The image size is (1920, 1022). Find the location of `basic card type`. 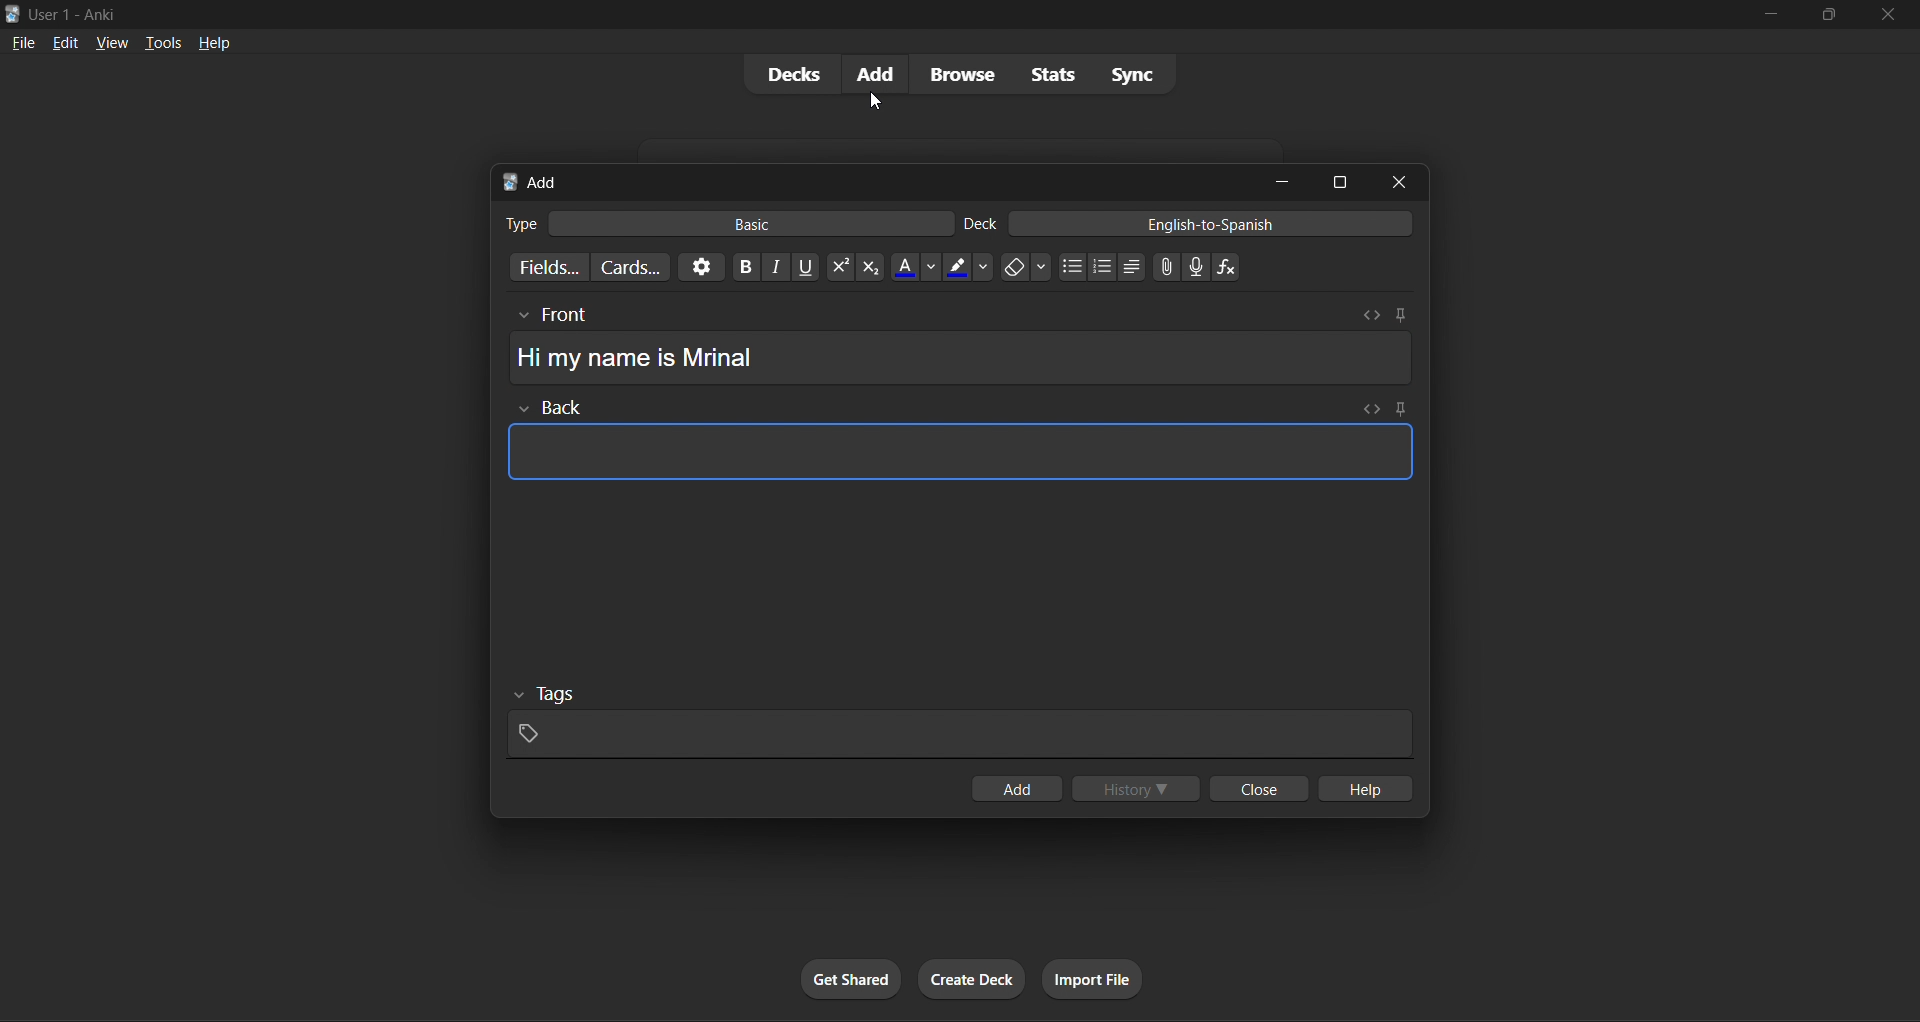

basic card type is located at coordinates (726, 220).